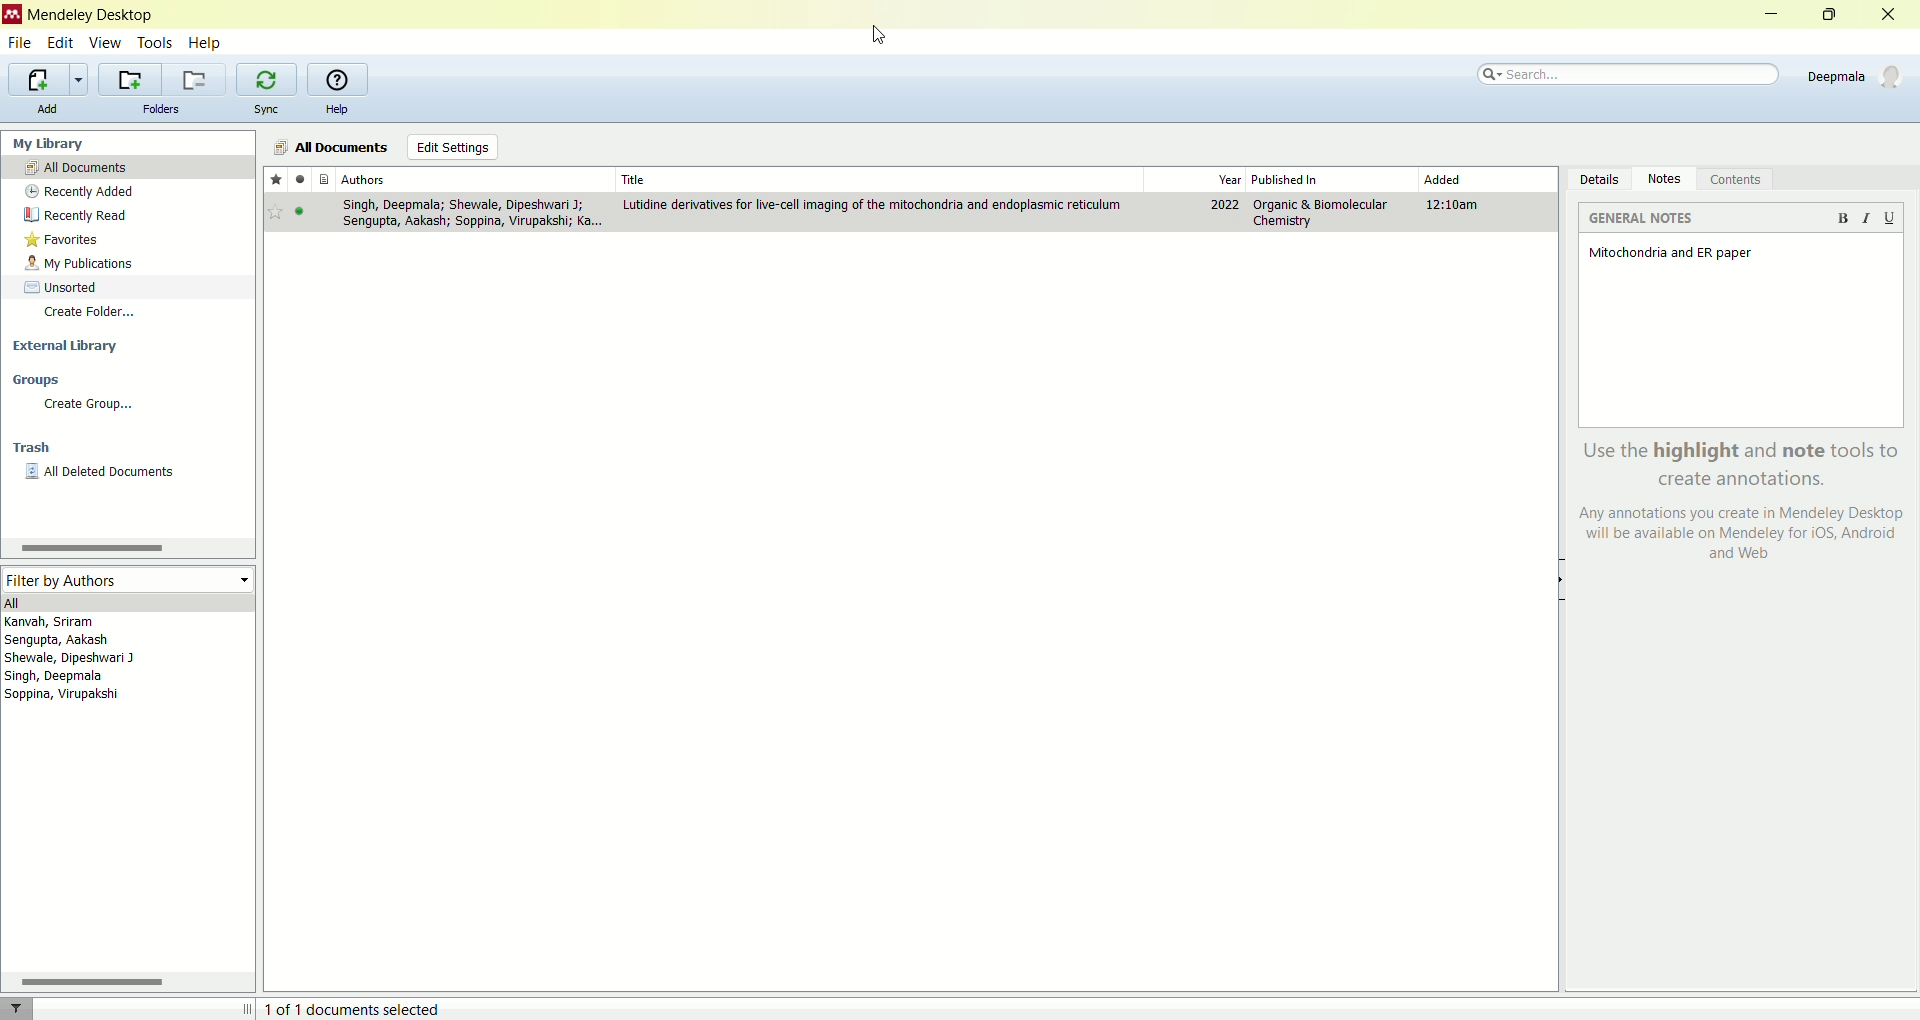 This screenshot has height=1020, width=1920. What do you see at coordinates (1735, 506) in the screenshot?
I see `Use the highlight and note tools to create annotations. Any annotations you create in Mendeley Desktop will be available on Mendeley for iOS, Android| and Web` at bounding box center [1735, 506].